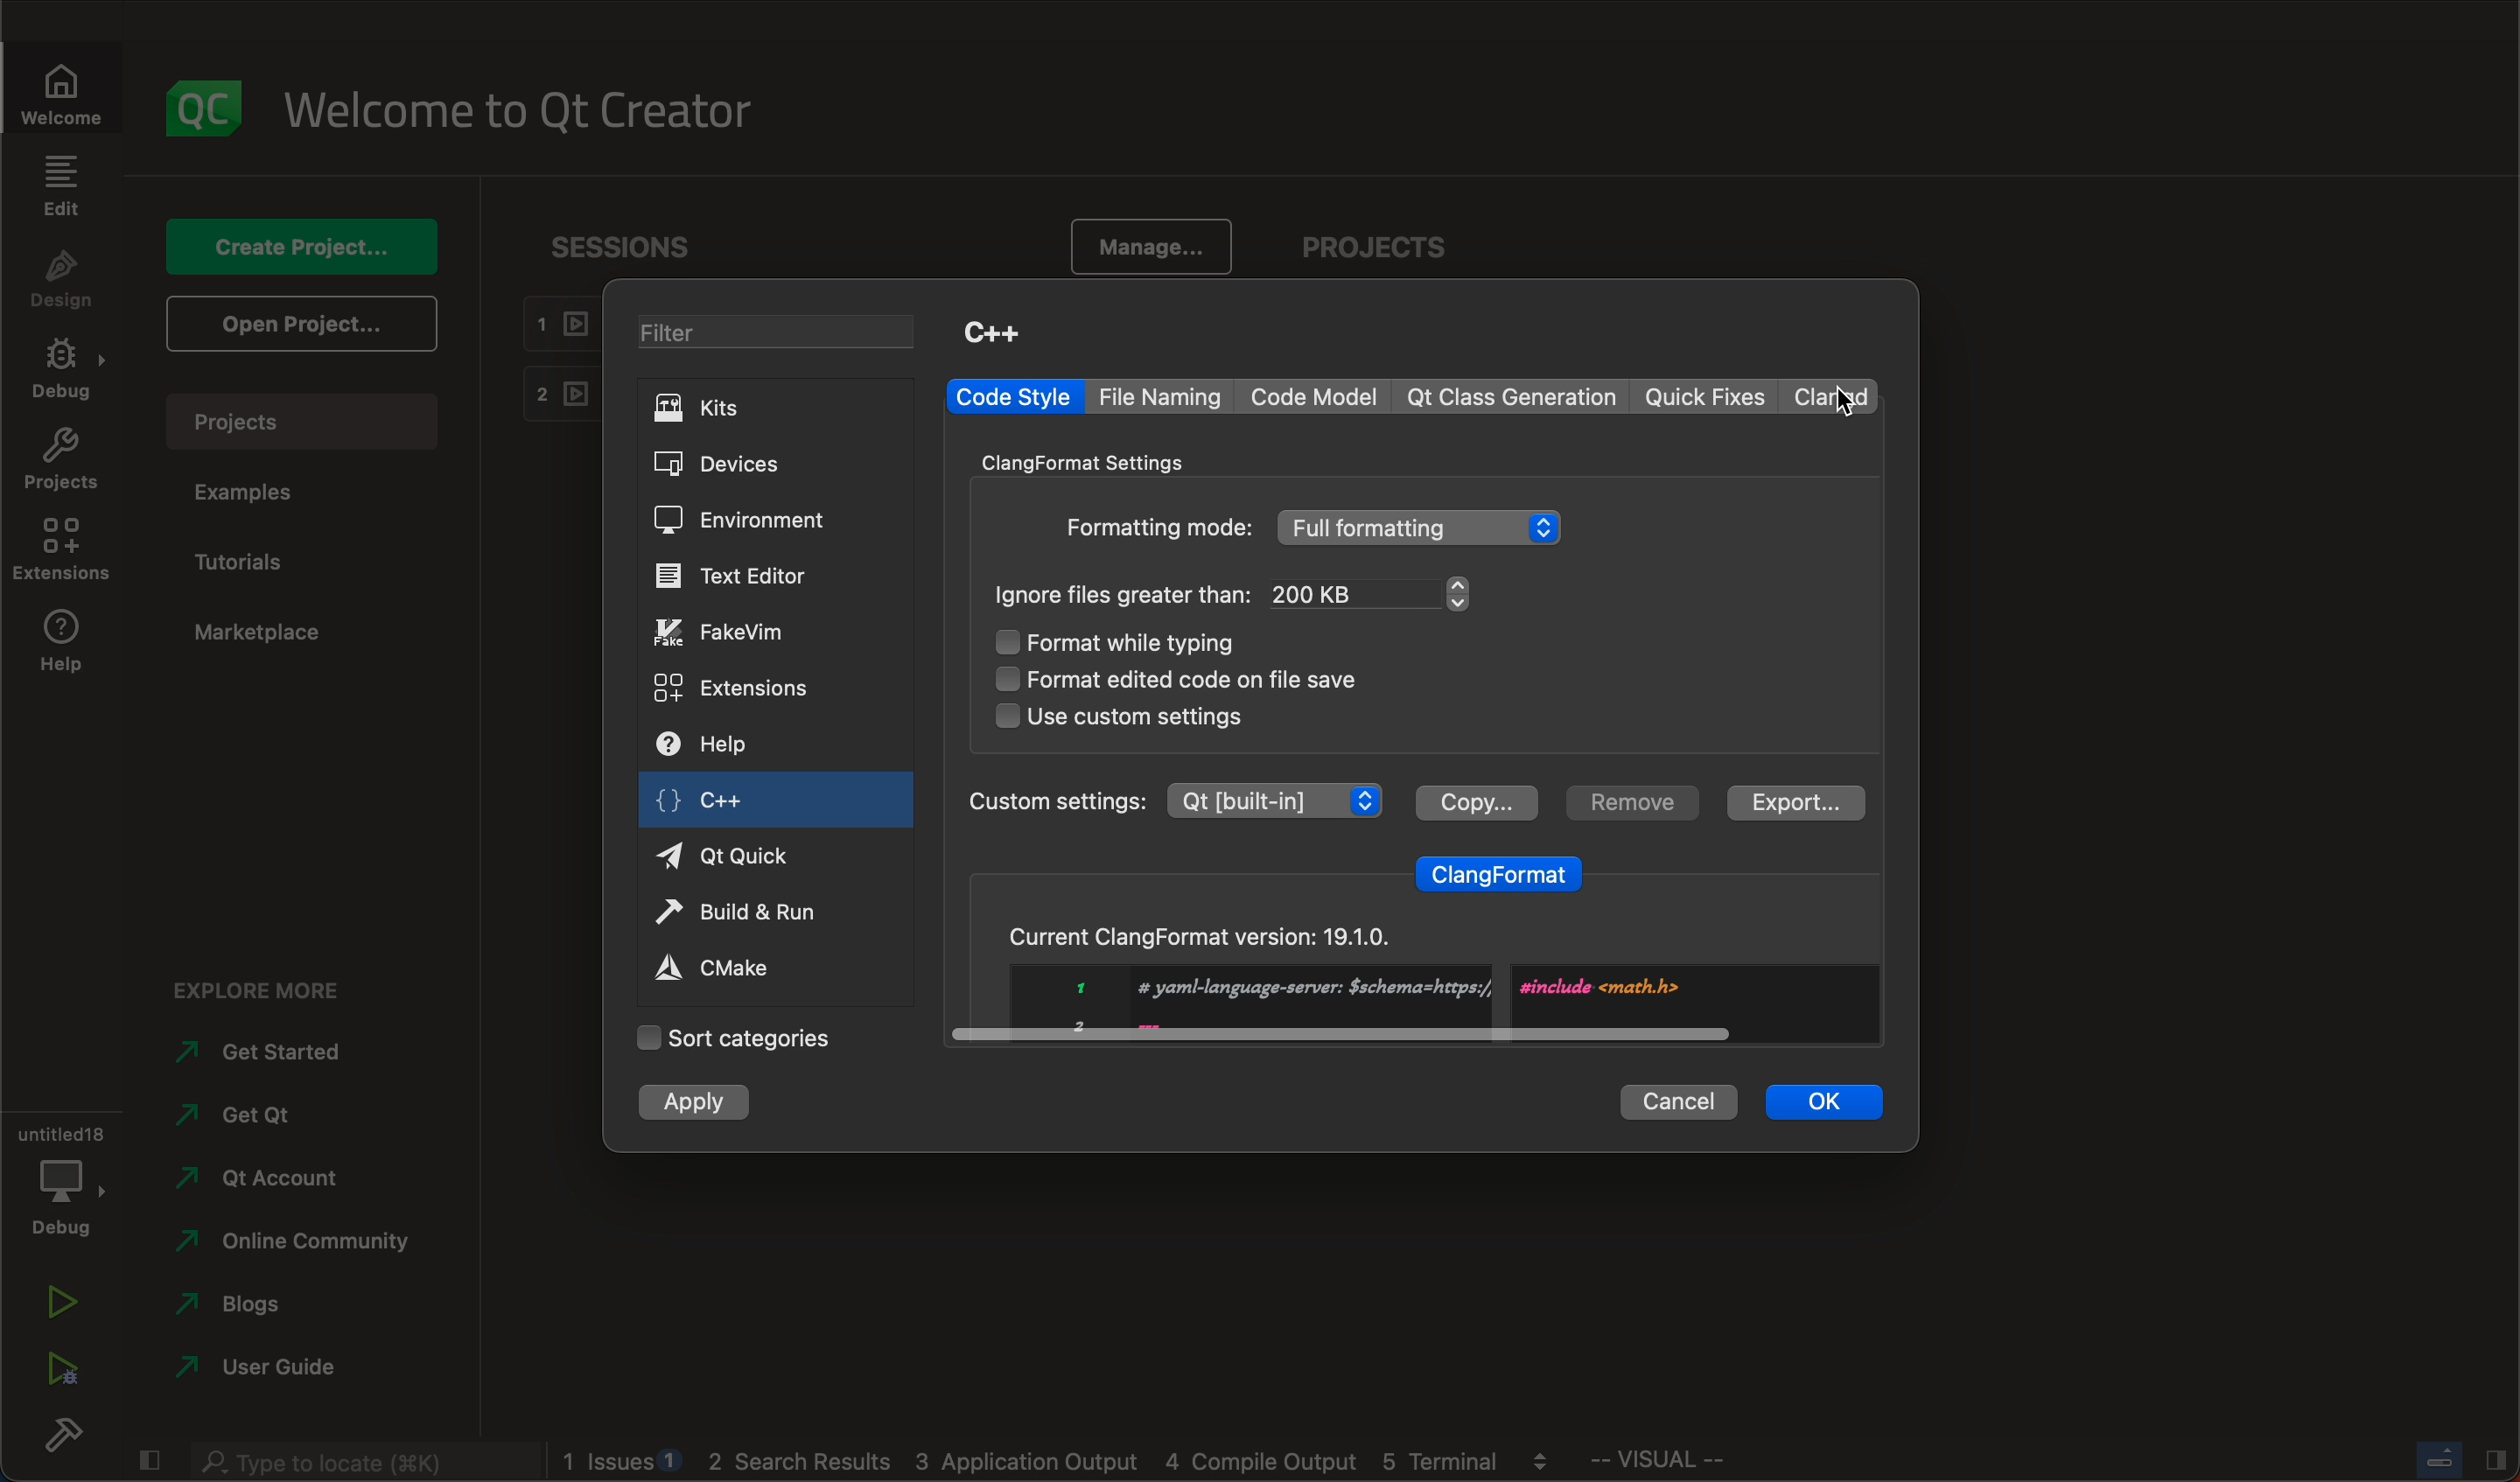 This screenshot has width=2520, height=1482. Describe the element at coordinates (738, 688) in the screenshot. I see `extensions` at that location.